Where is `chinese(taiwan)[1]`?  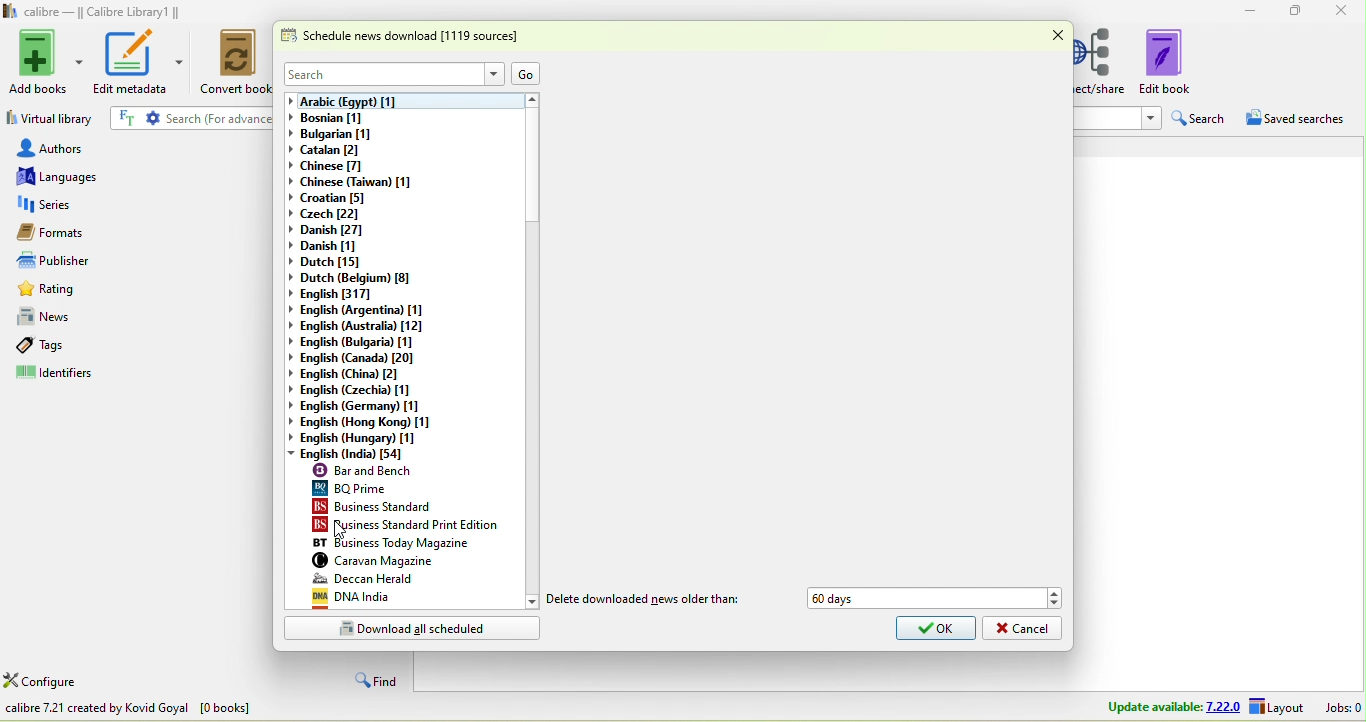
chinese(taiwan)[1] is located at coordinates (352, 182).